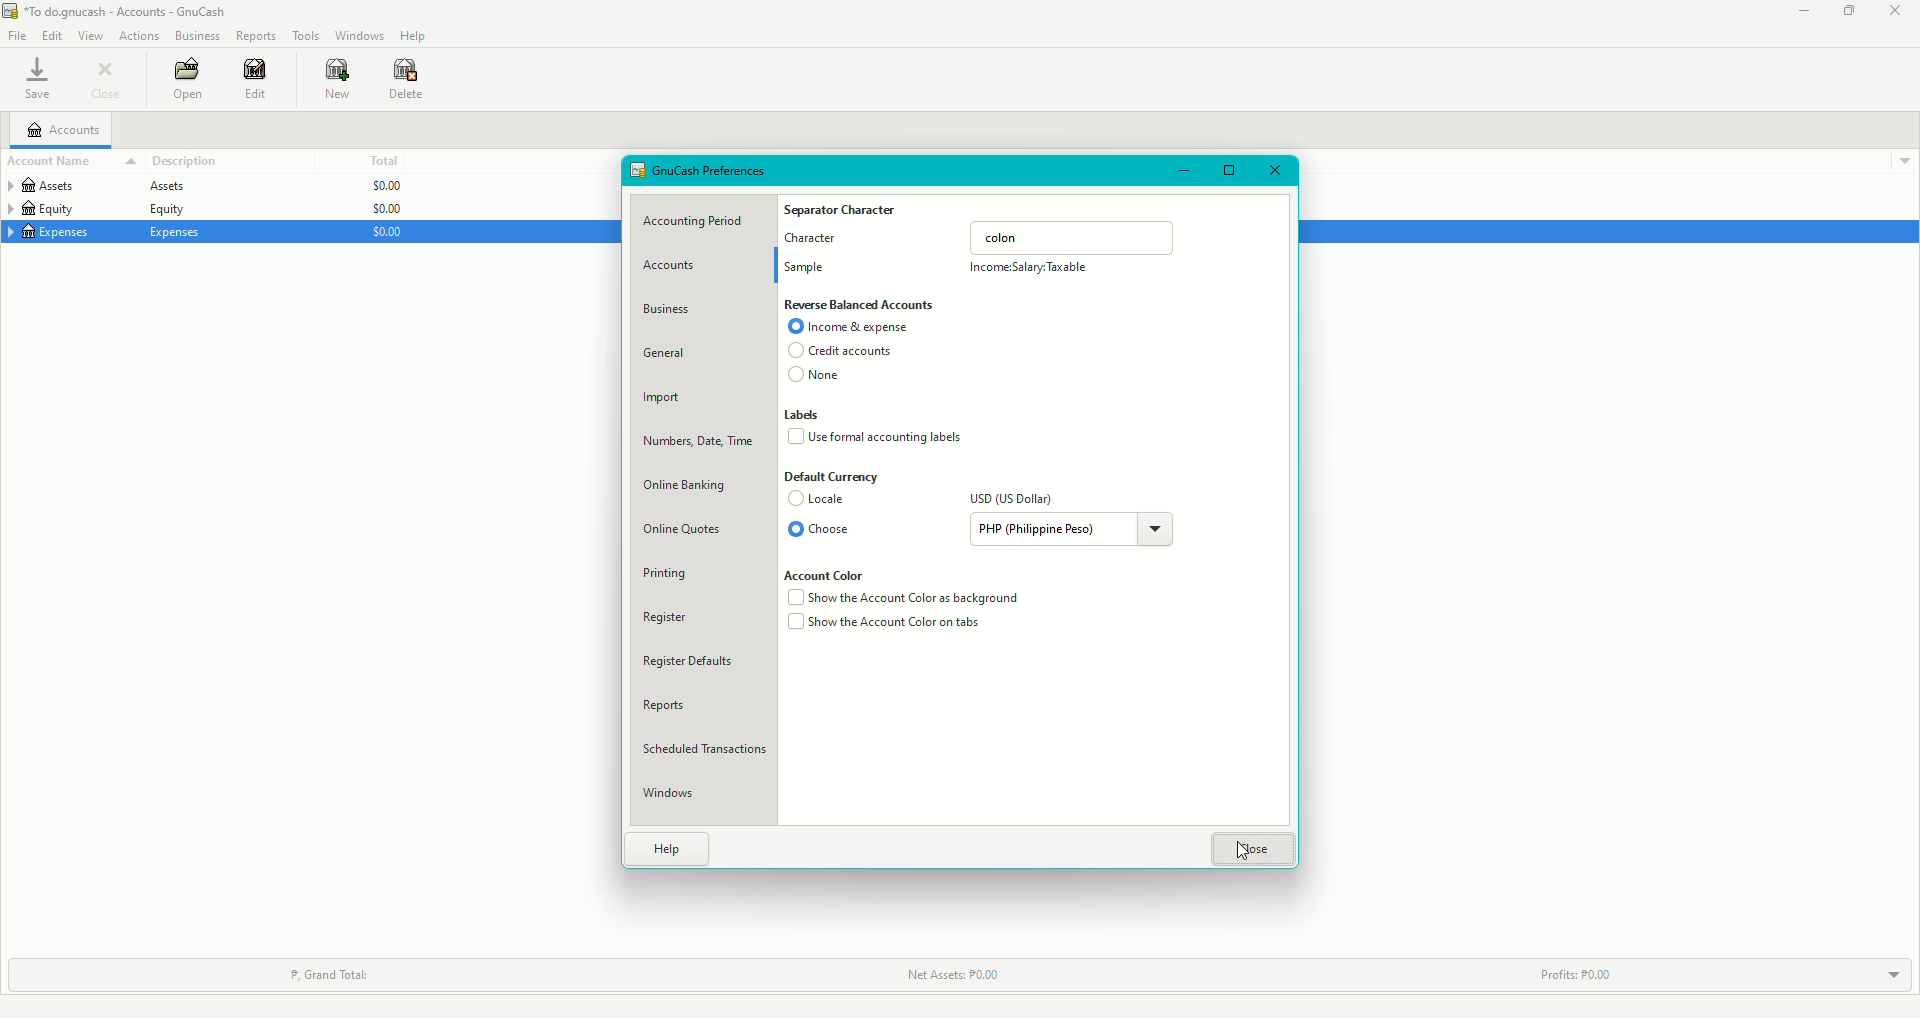 The height and width of the screenshot is (1018, 1920). I want to click on labels, so click(805, 415).